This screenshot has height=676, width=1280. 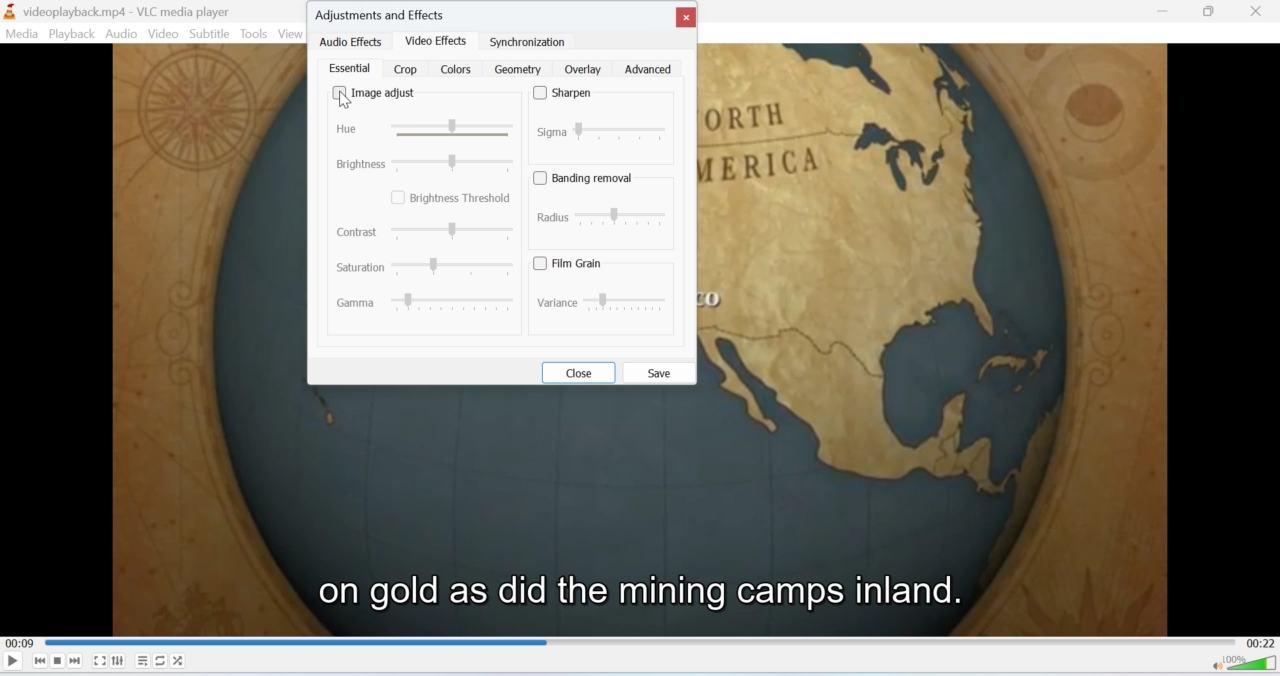 What do you see at coordinates (574, 263) in the screenshot?
I see `film grain` at bounding box center [574, 263].